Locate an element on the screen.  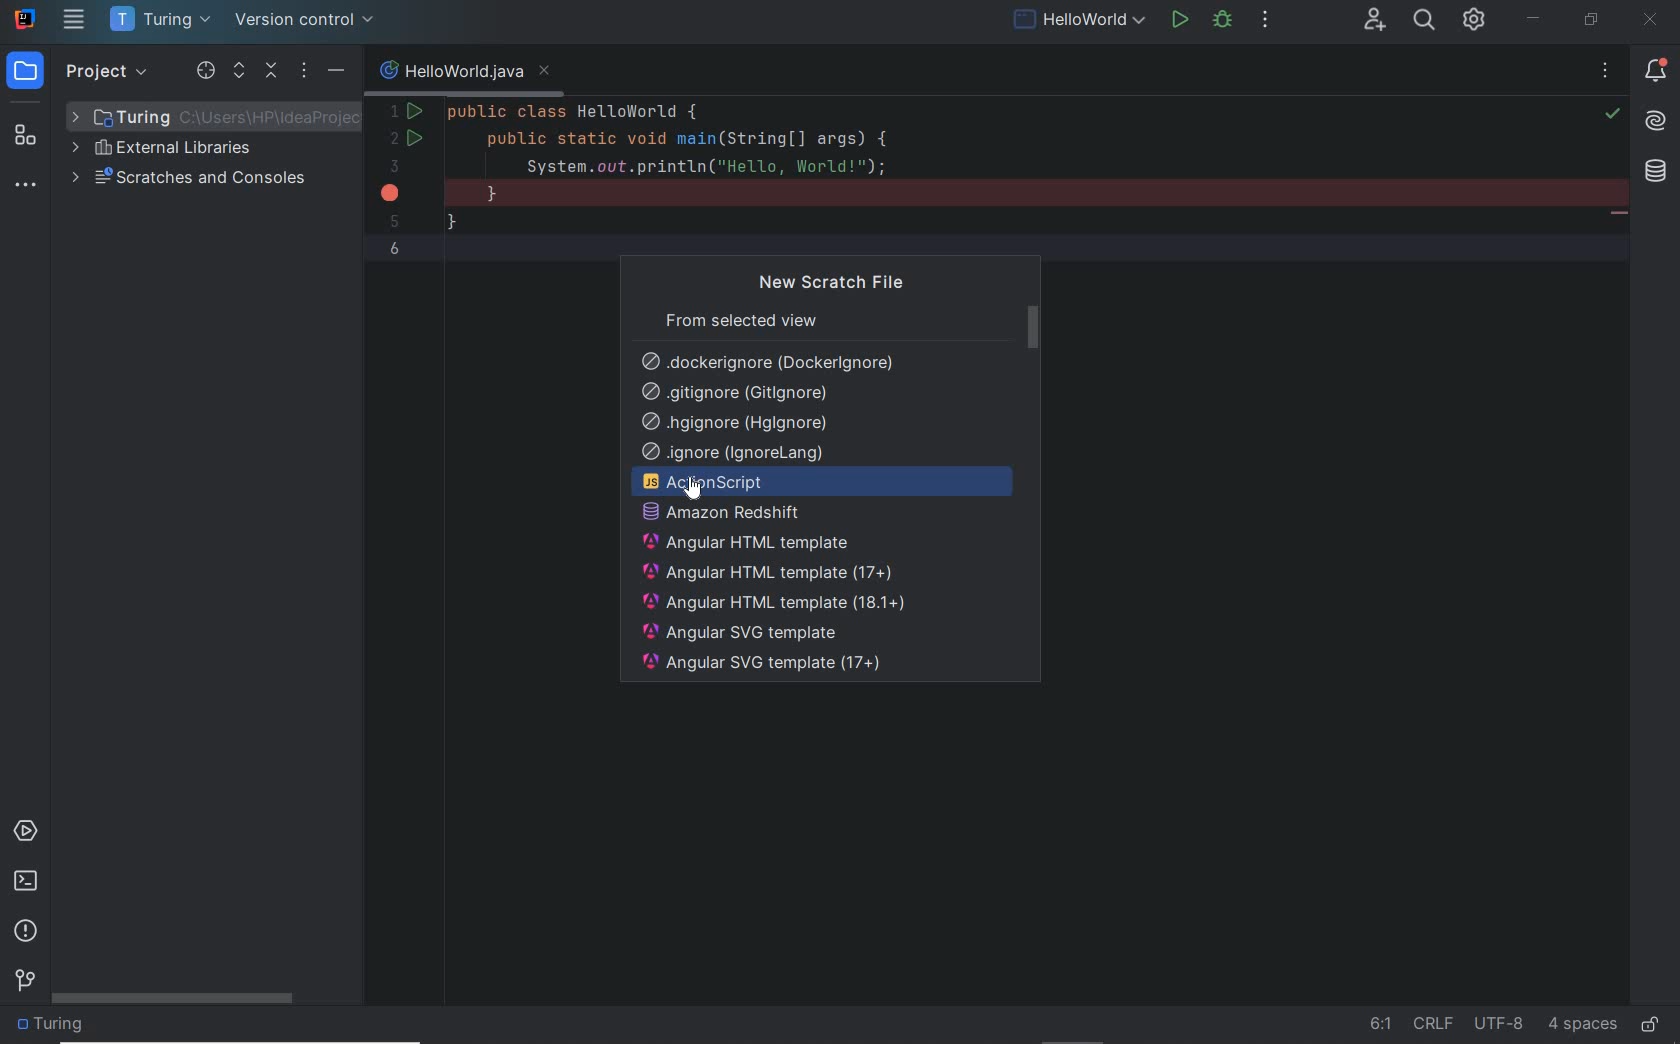
5 is located at coordinates (394, 221).